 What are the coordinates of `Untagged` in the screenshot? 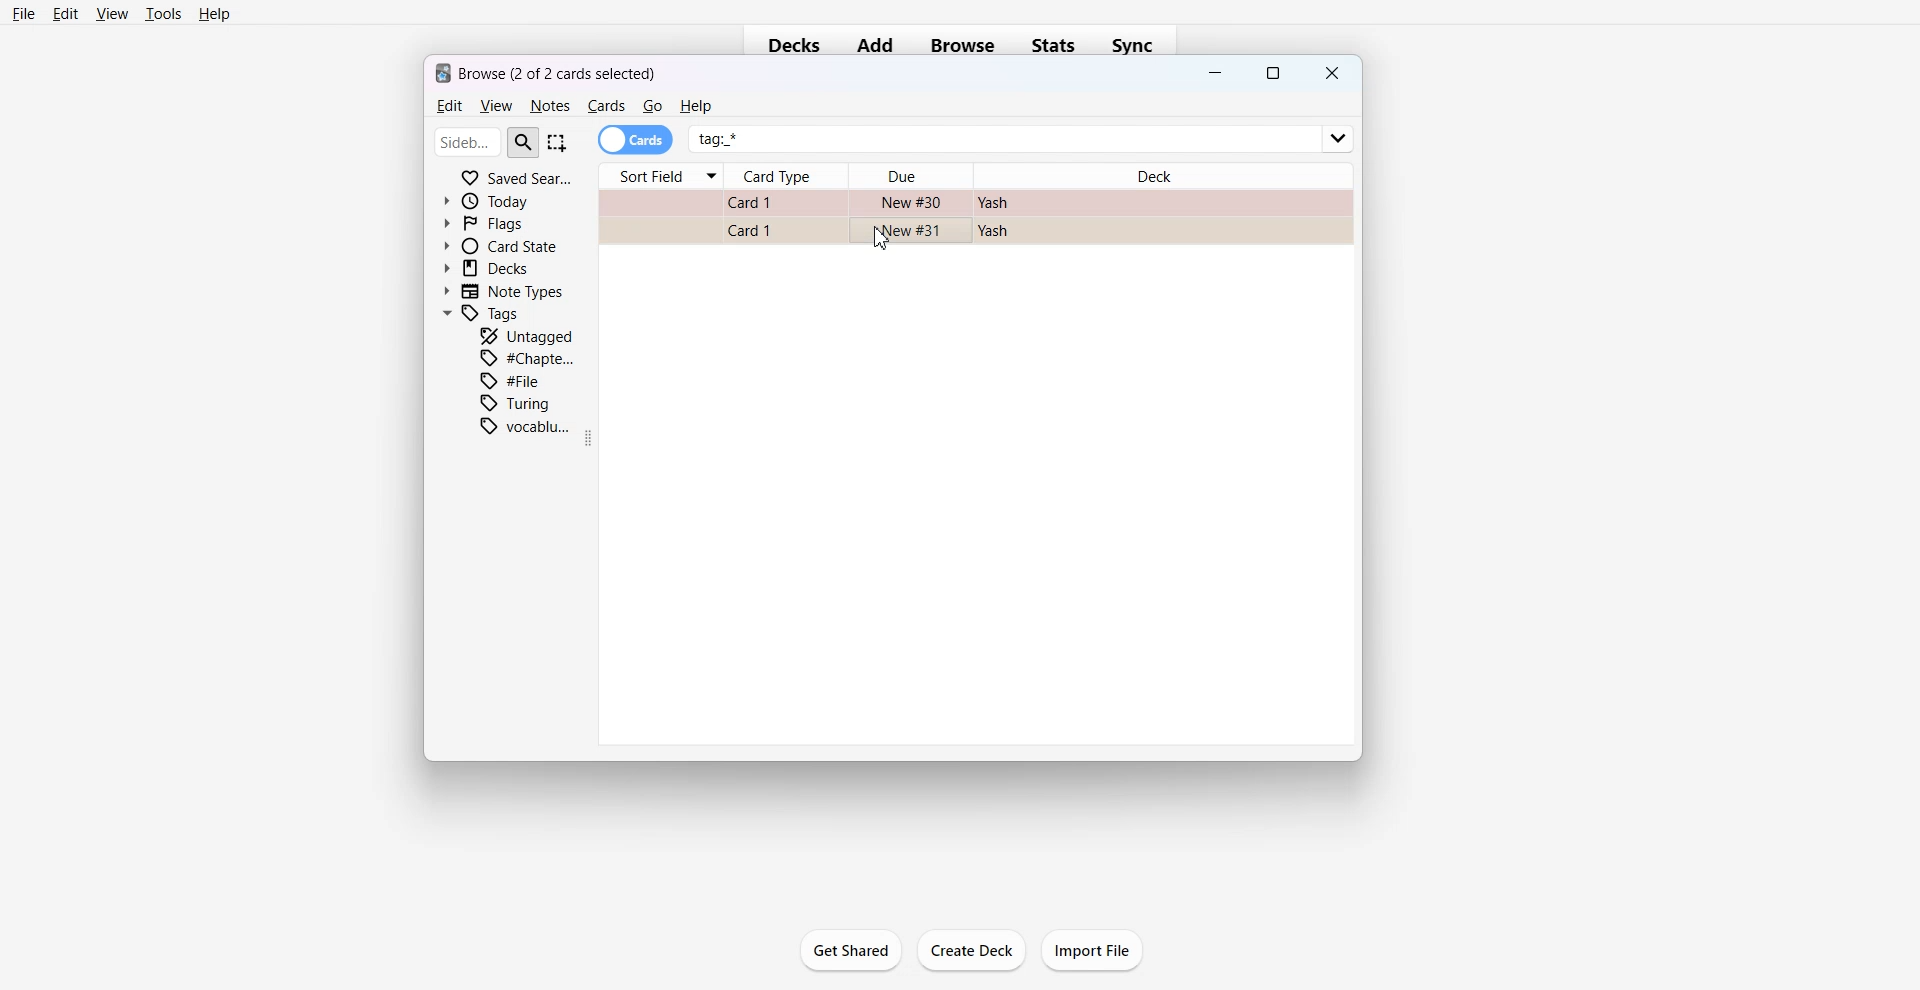 It's located at (527, 335).